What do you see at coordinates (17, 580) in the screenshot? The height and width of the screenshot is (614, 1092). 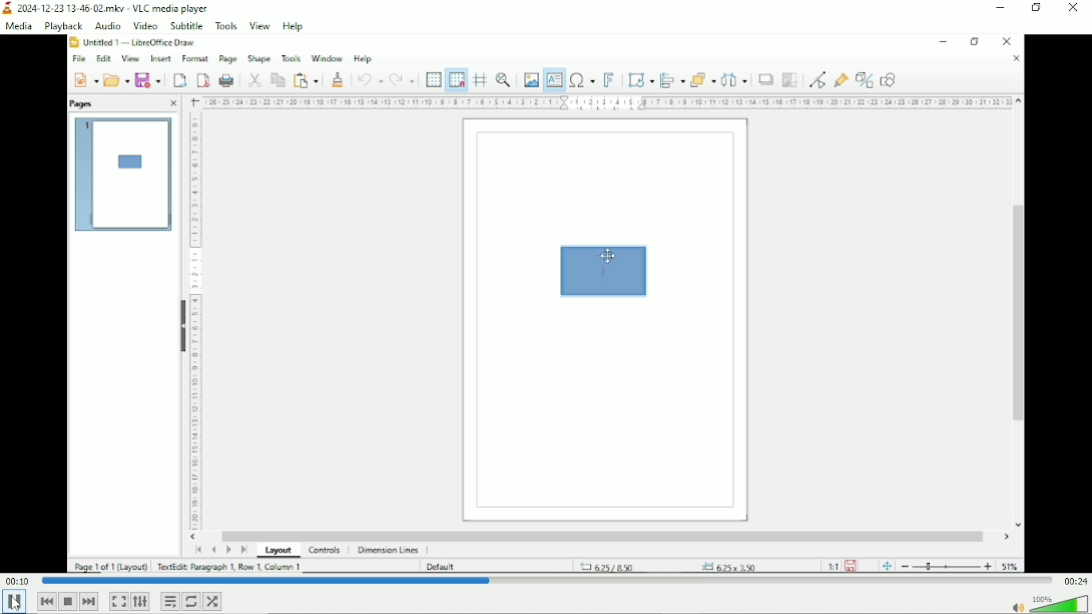 I see `Elapsed time` at bounding box center [17, 580].